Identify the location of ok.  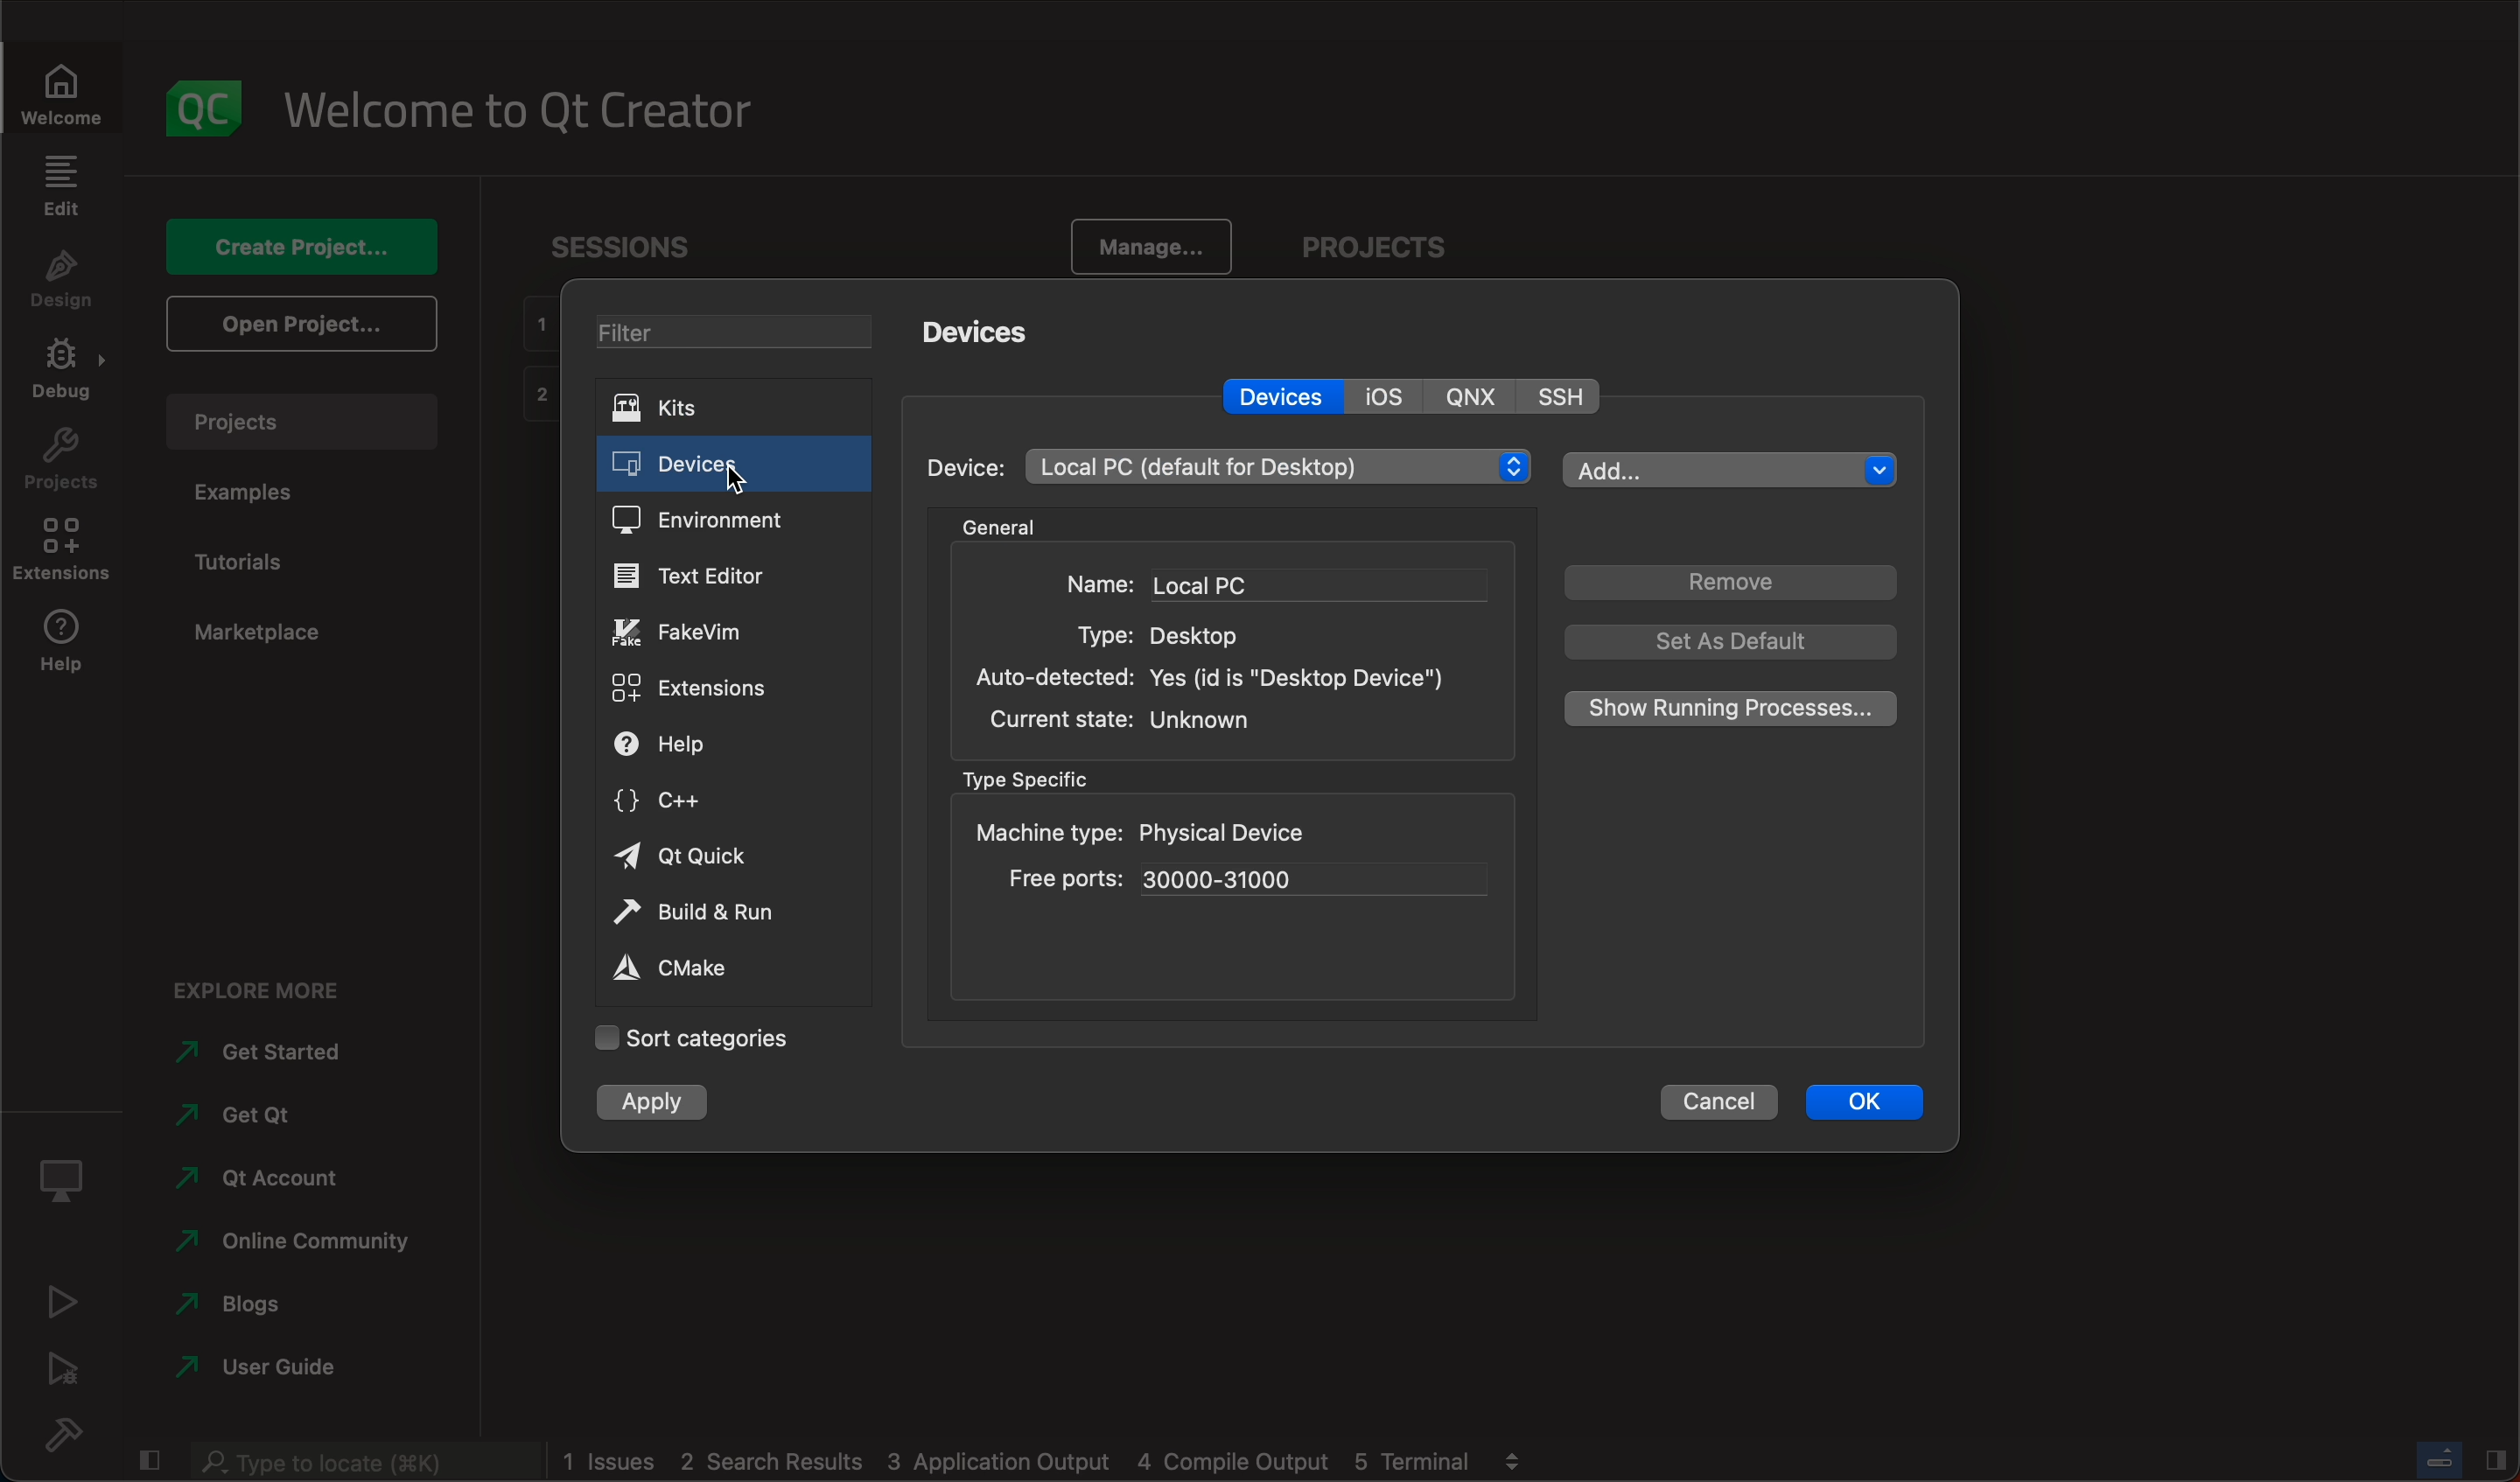
(1872, 1102).